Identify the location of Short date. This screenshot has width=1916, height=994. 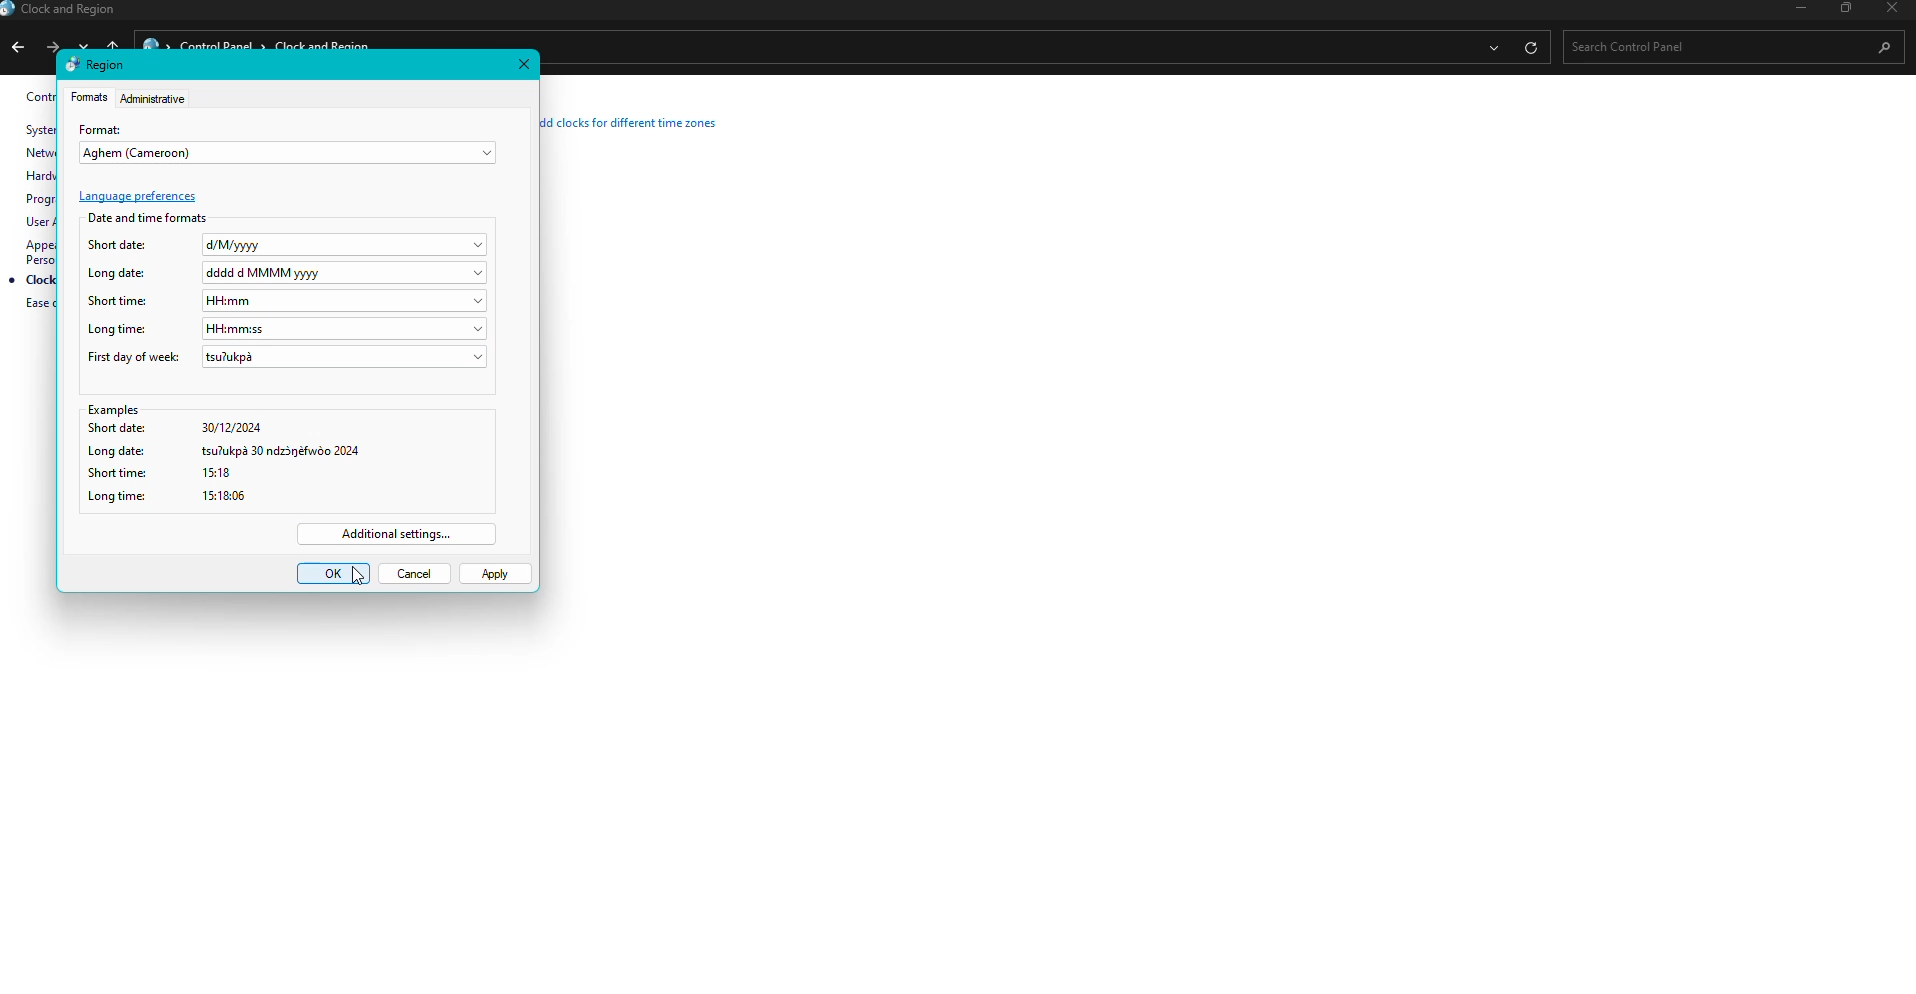
(289, 246).